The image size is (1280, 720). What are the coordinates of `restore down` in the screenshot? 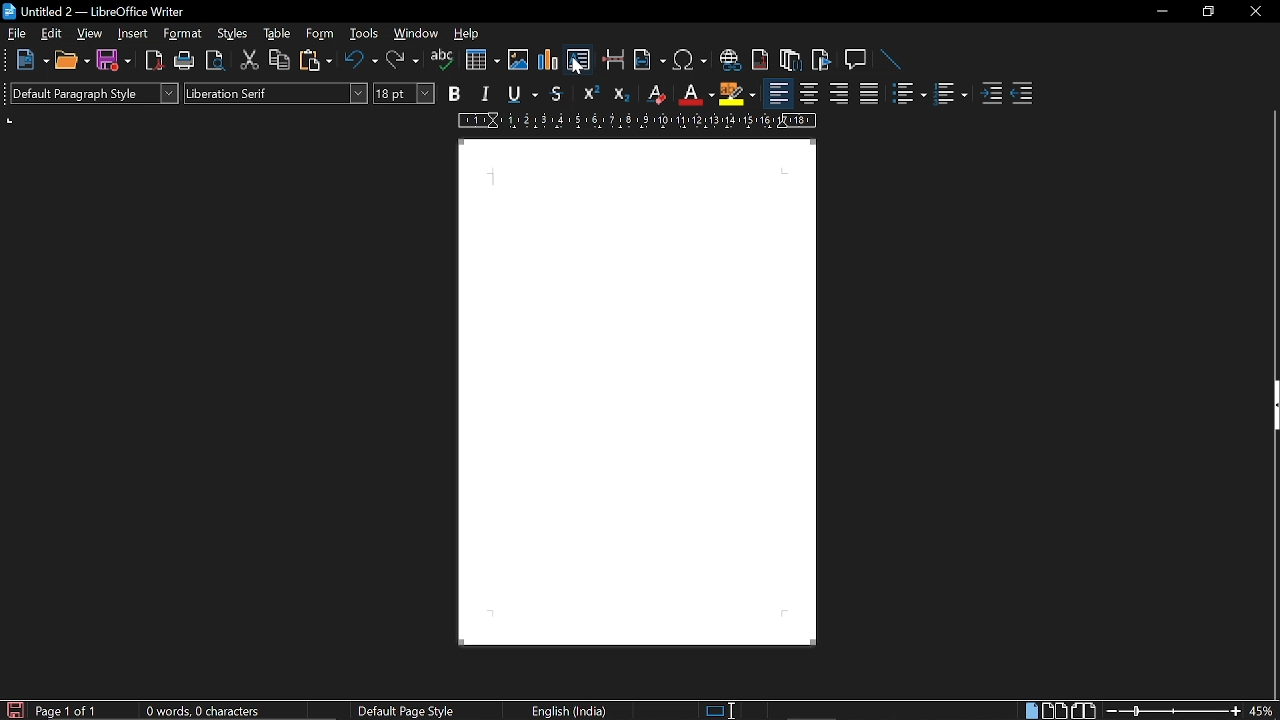 It's located at (1207, 12).